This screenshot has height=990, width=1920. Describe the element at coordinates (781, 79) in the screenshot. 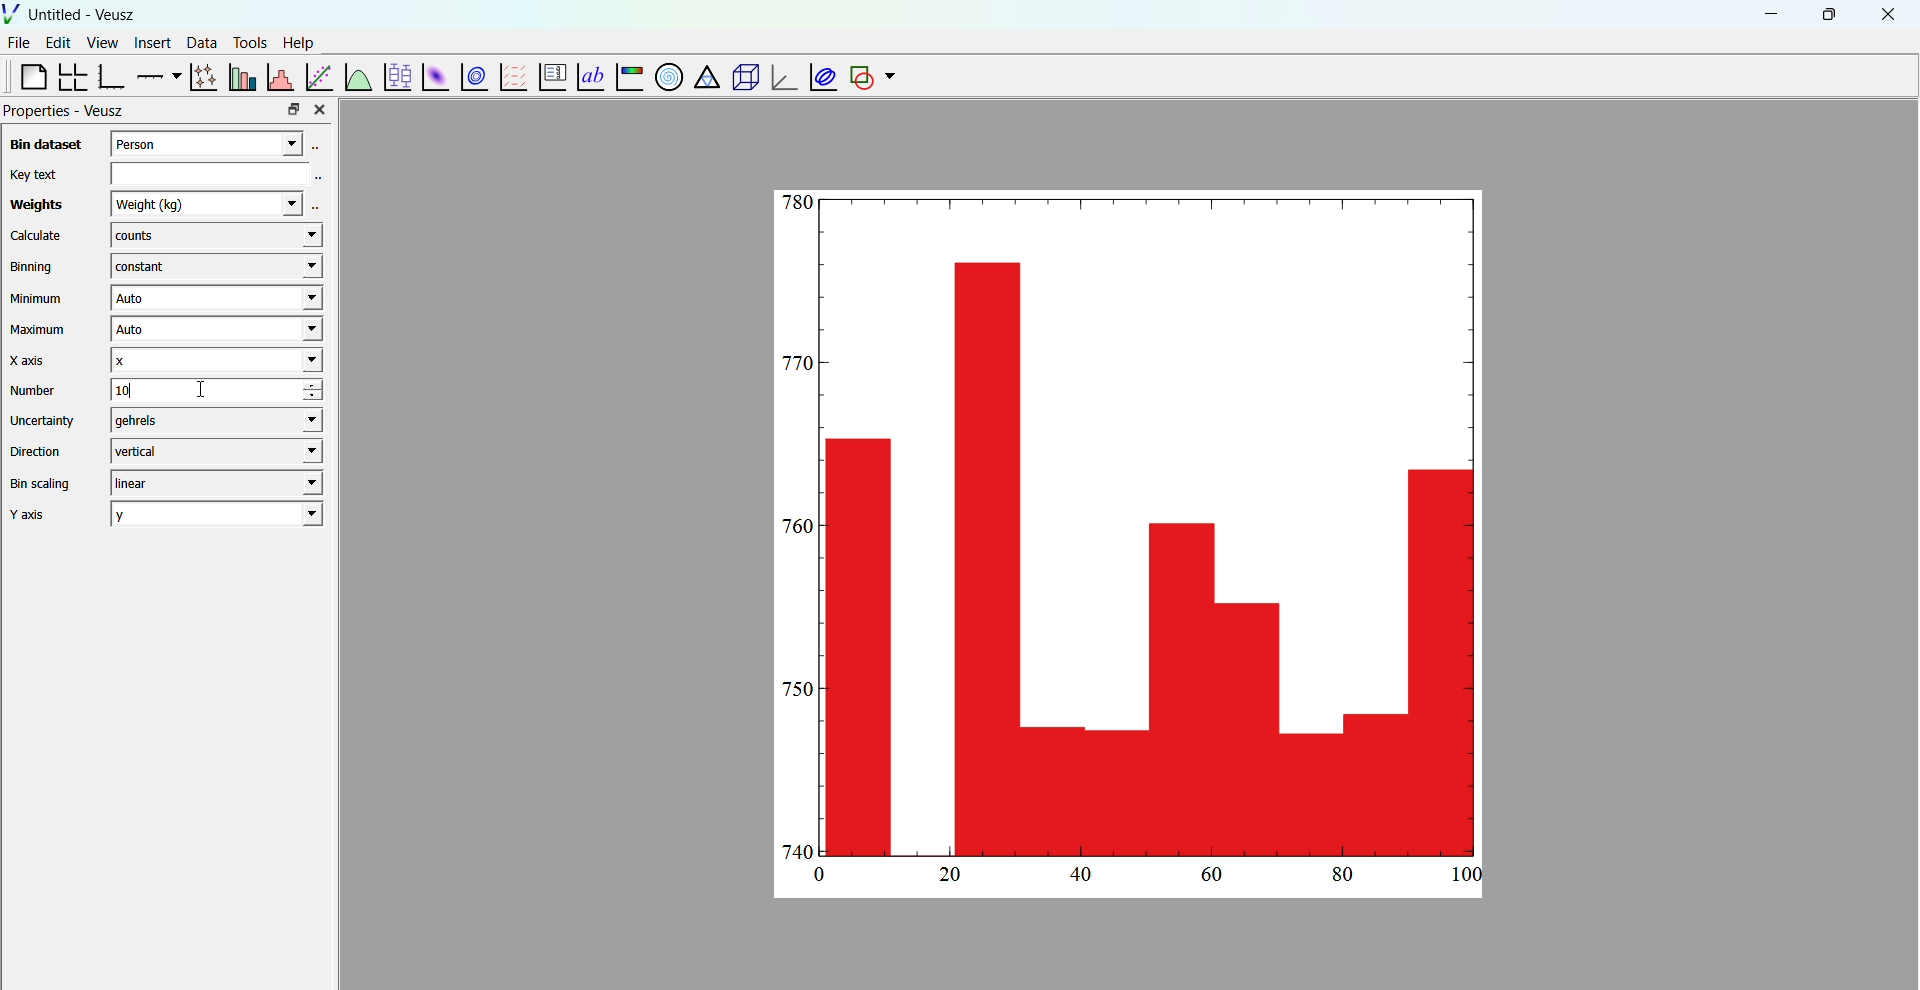

I see `3d graph` at that location.